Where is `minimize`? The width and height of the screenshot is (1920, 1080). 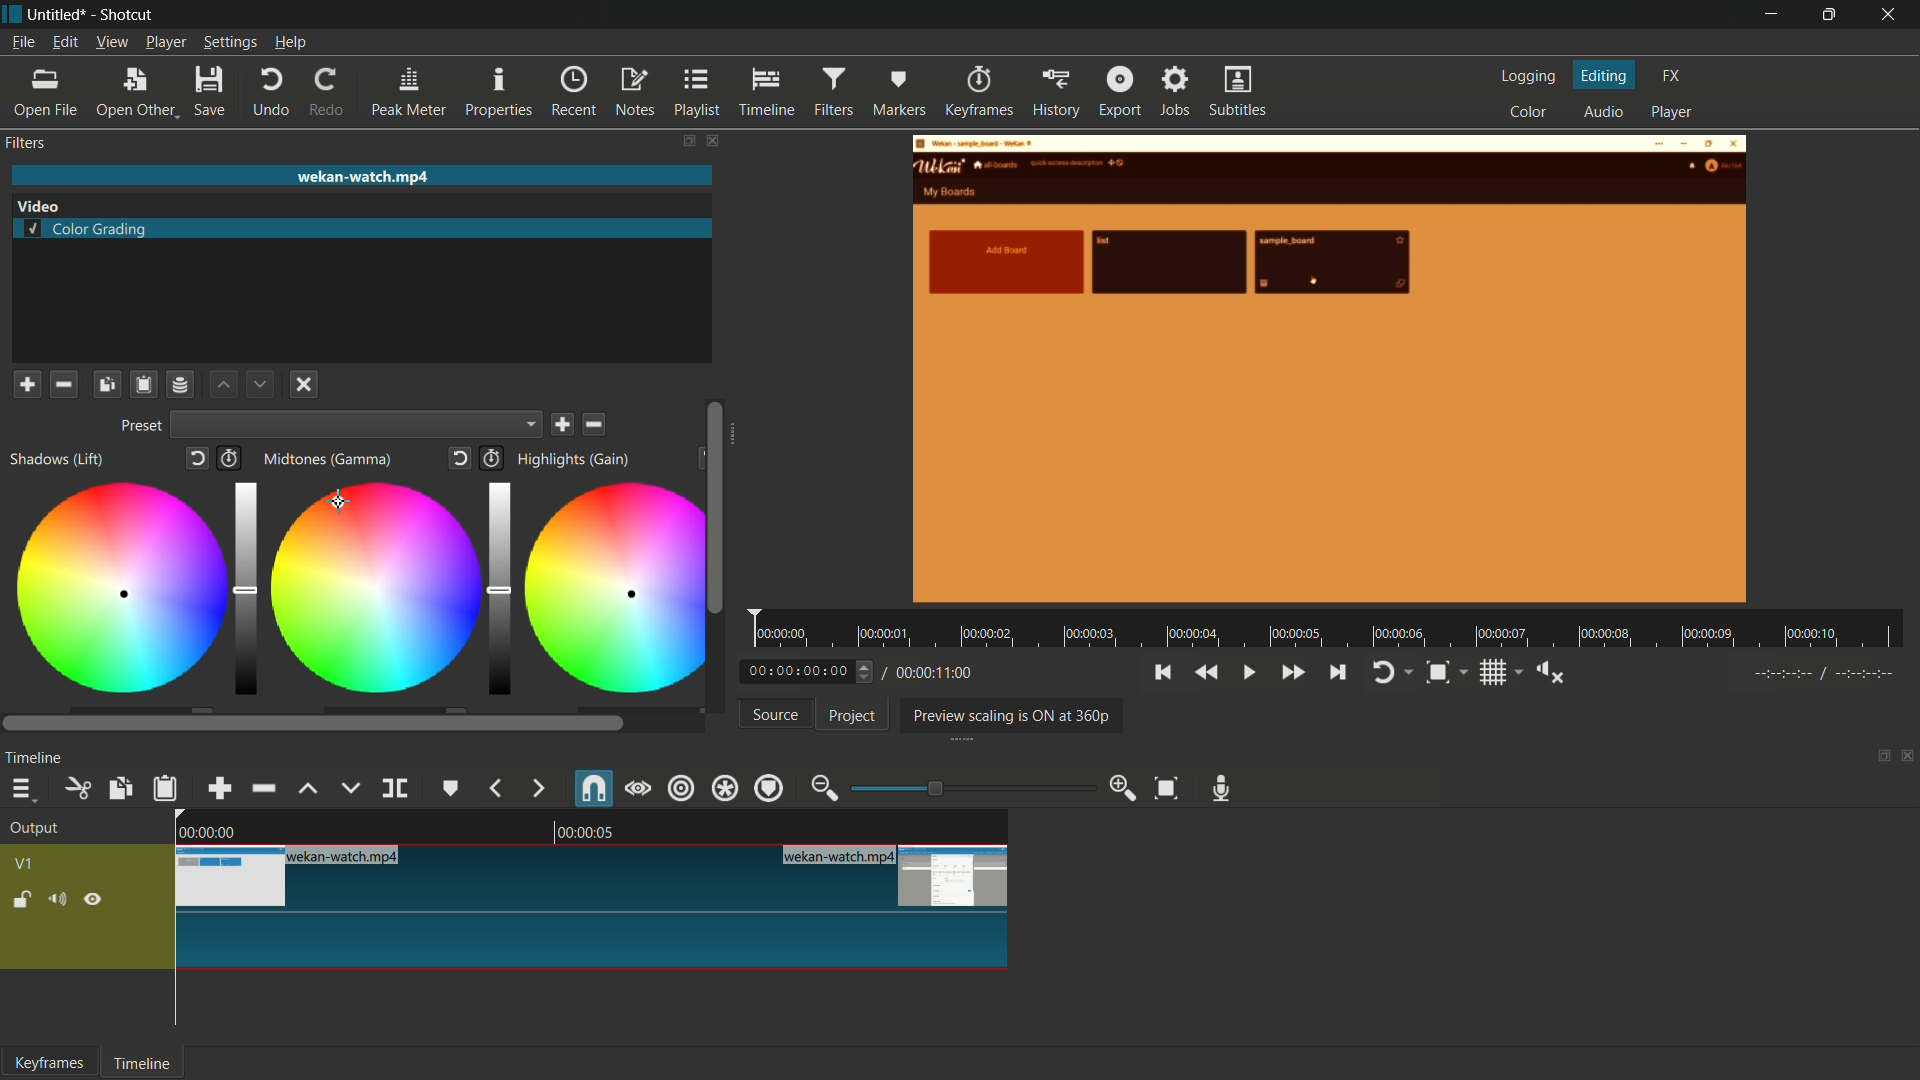 minimize is located at coordinates (1767, 15).